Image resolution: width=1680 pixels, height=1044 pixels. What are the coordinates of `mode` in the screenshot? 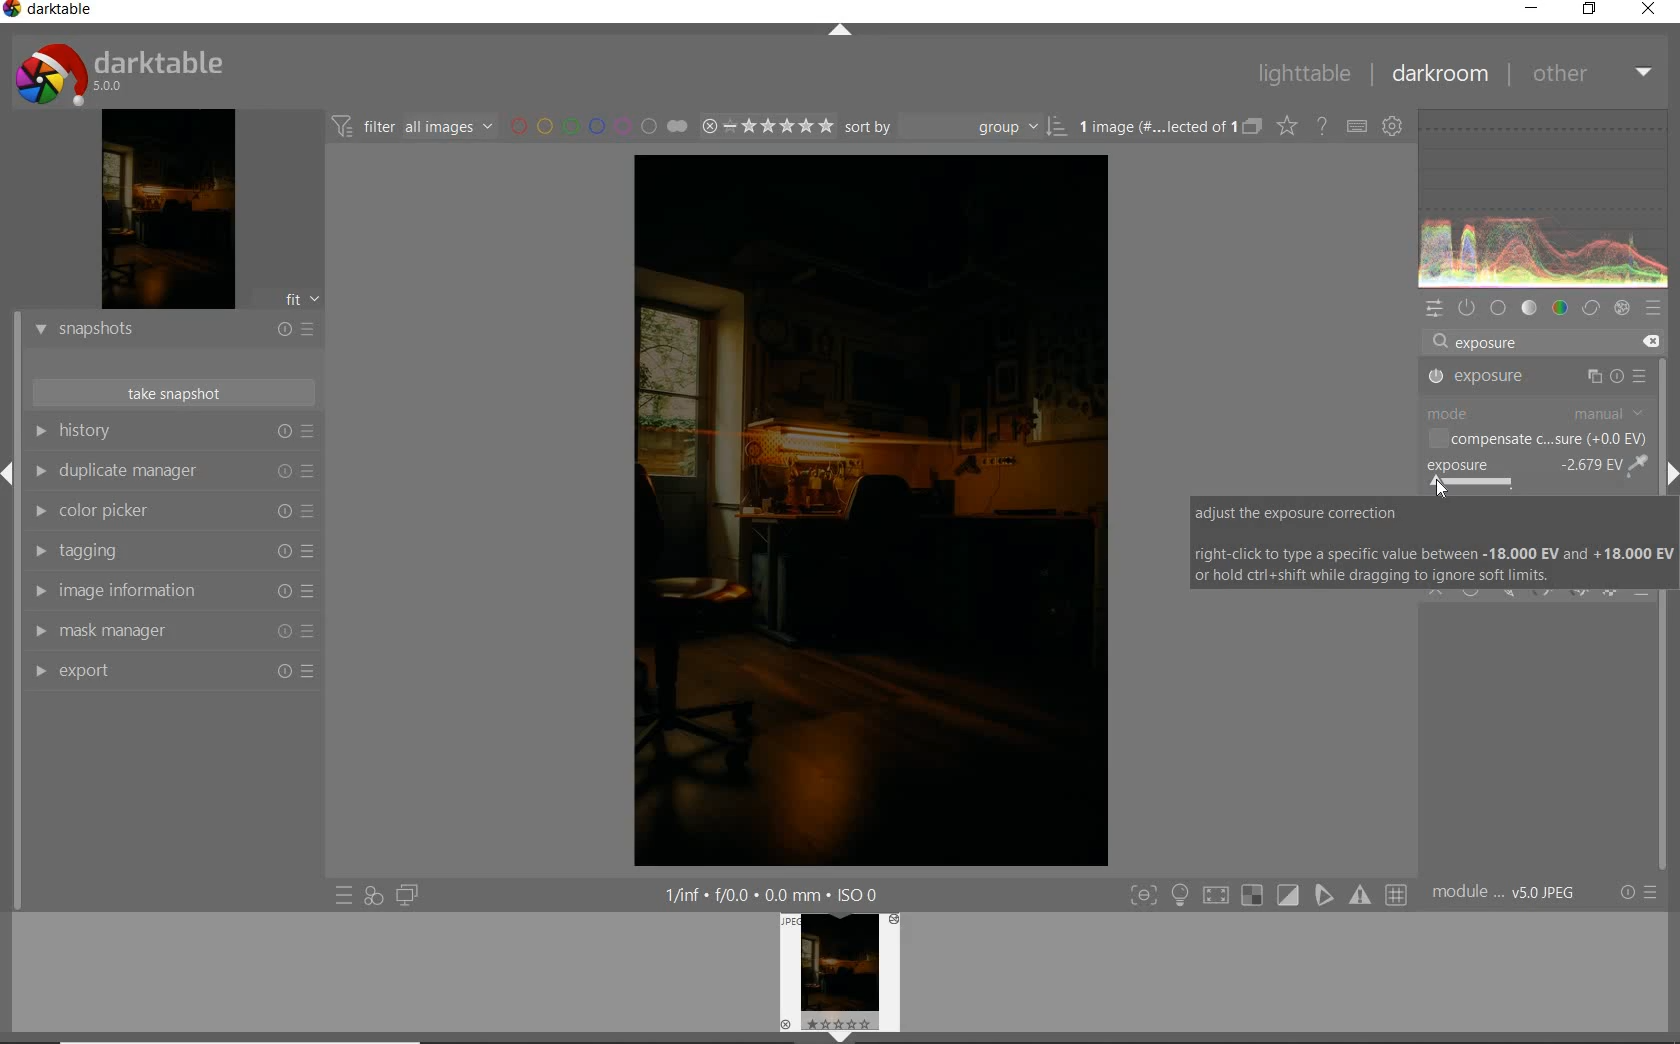 It's located at (1536, 414).